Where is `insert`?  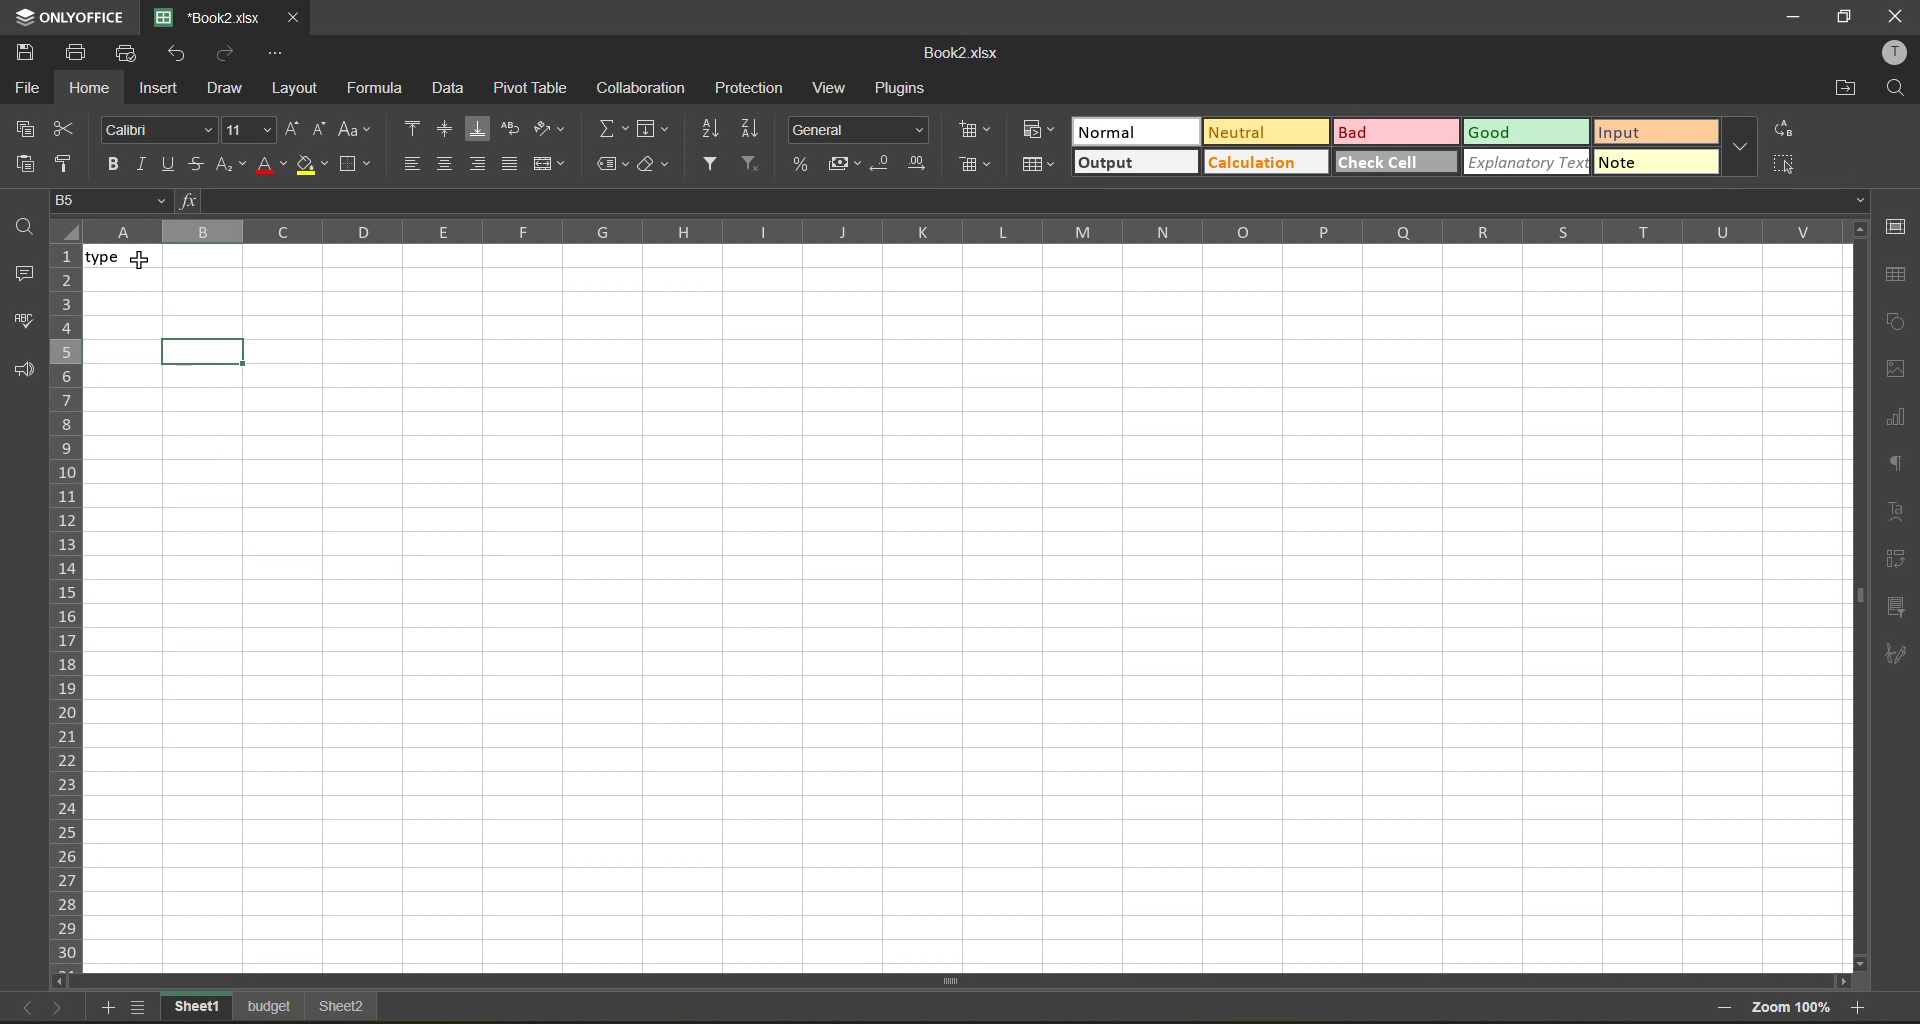
insert is located at coordinates (165, 89).